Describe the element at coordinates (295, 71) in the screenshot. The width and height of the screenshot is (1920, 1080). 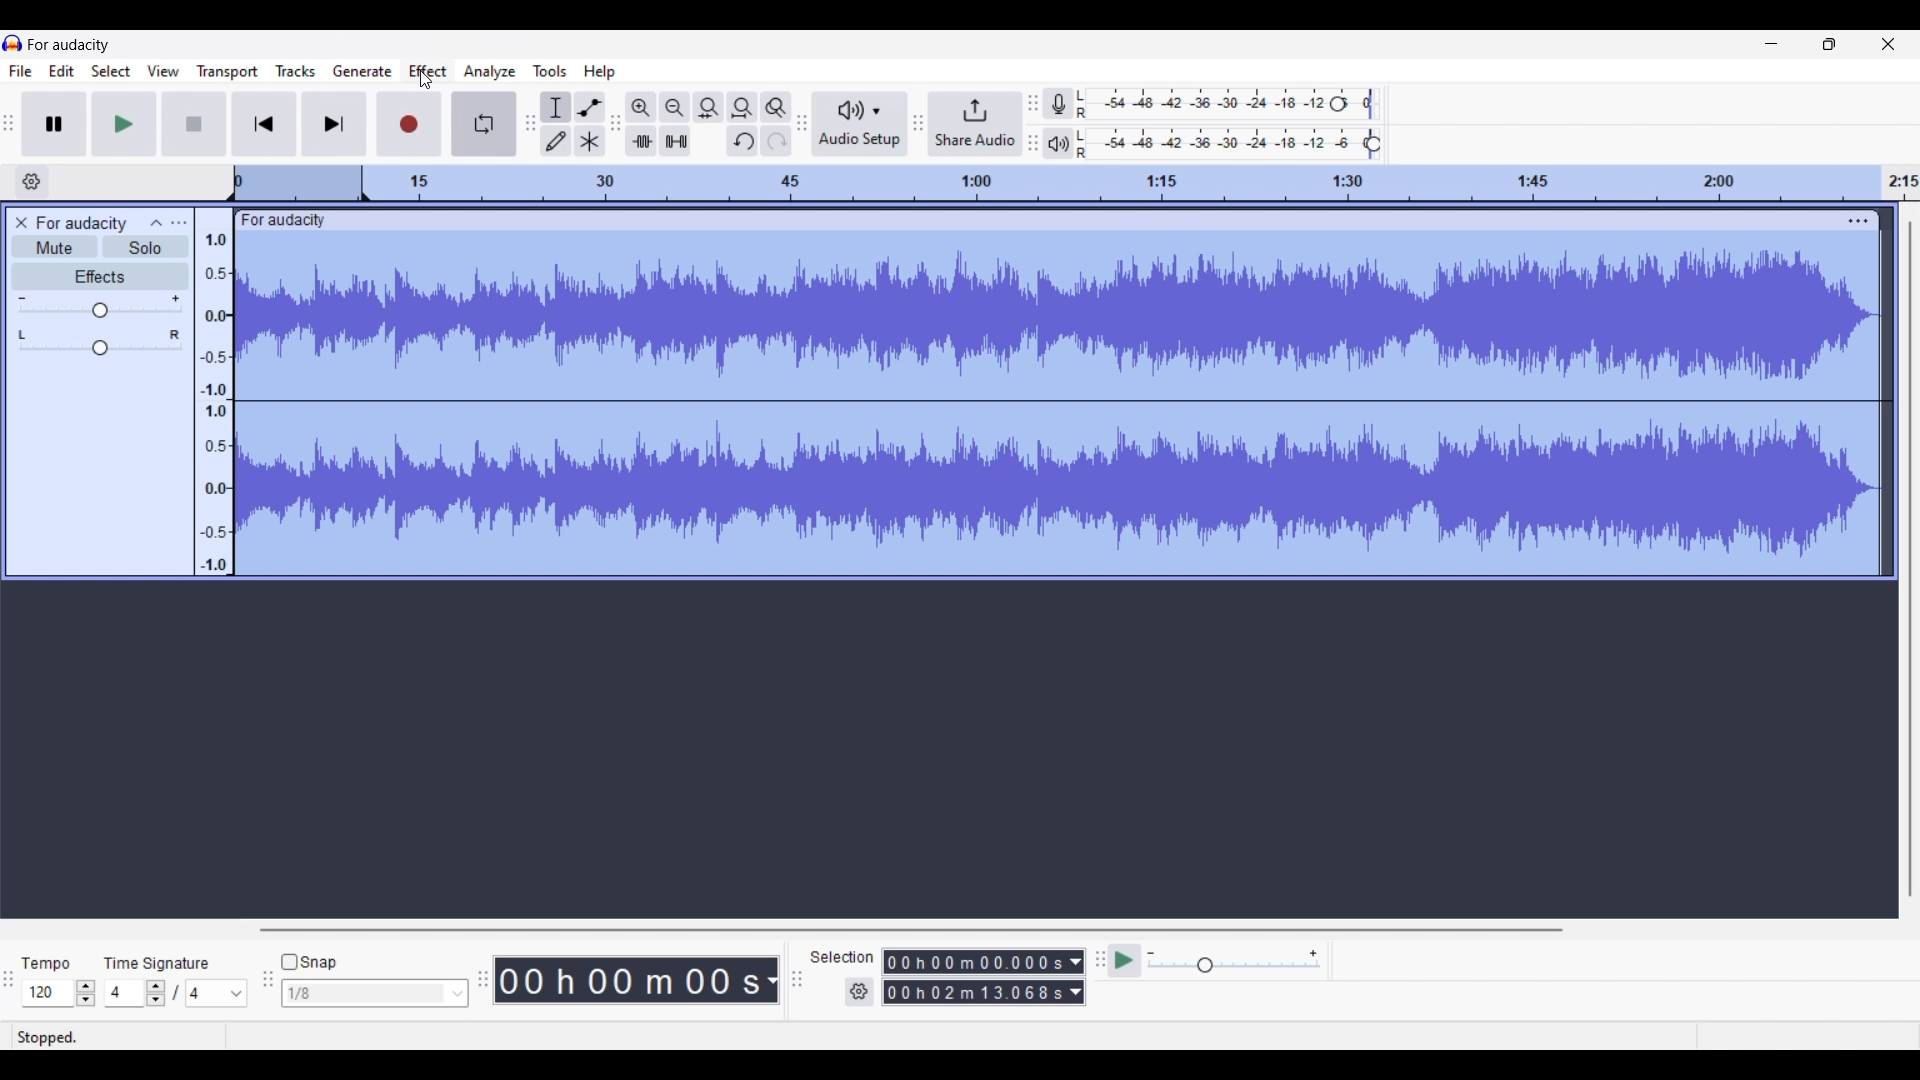
I see `Tracks menu` at that location.